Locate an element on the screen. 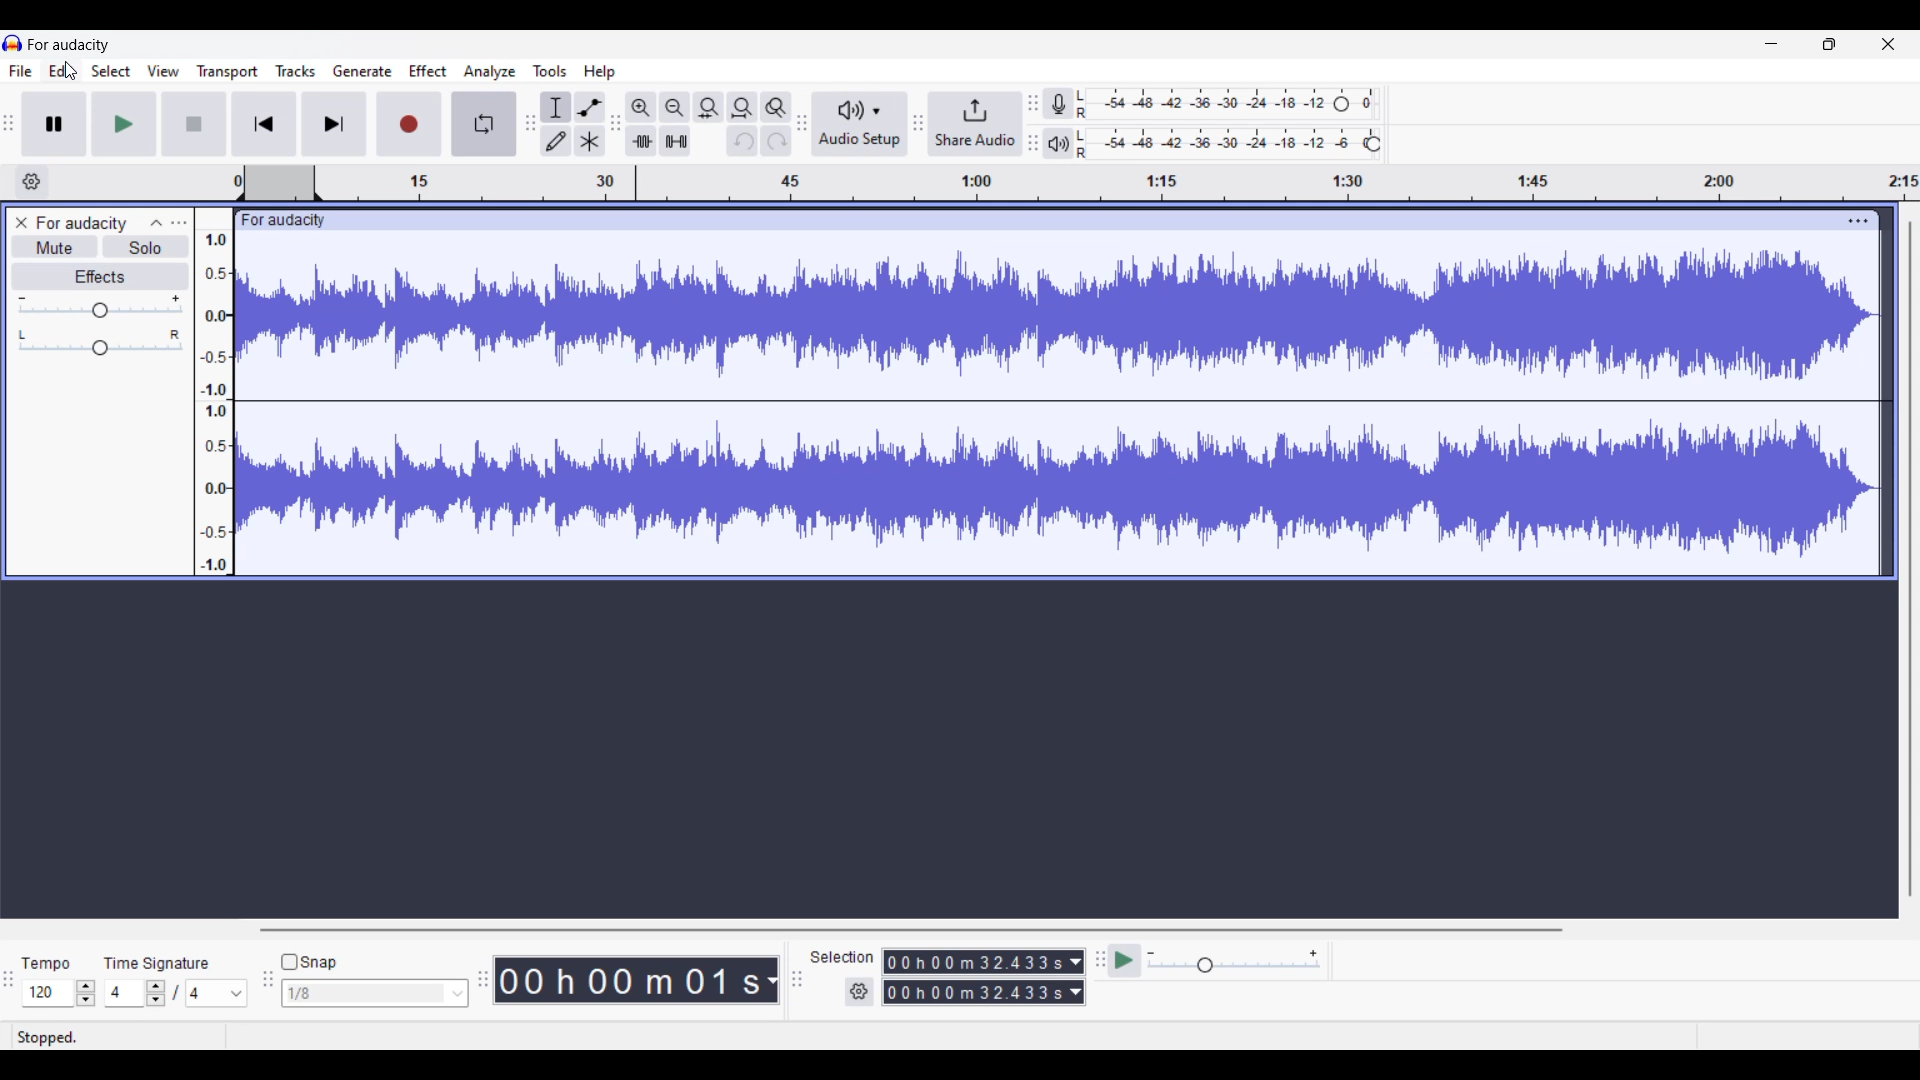 This screenshot has width=1920, height=1080. Envelop tool is located at coordinates (590, 108).